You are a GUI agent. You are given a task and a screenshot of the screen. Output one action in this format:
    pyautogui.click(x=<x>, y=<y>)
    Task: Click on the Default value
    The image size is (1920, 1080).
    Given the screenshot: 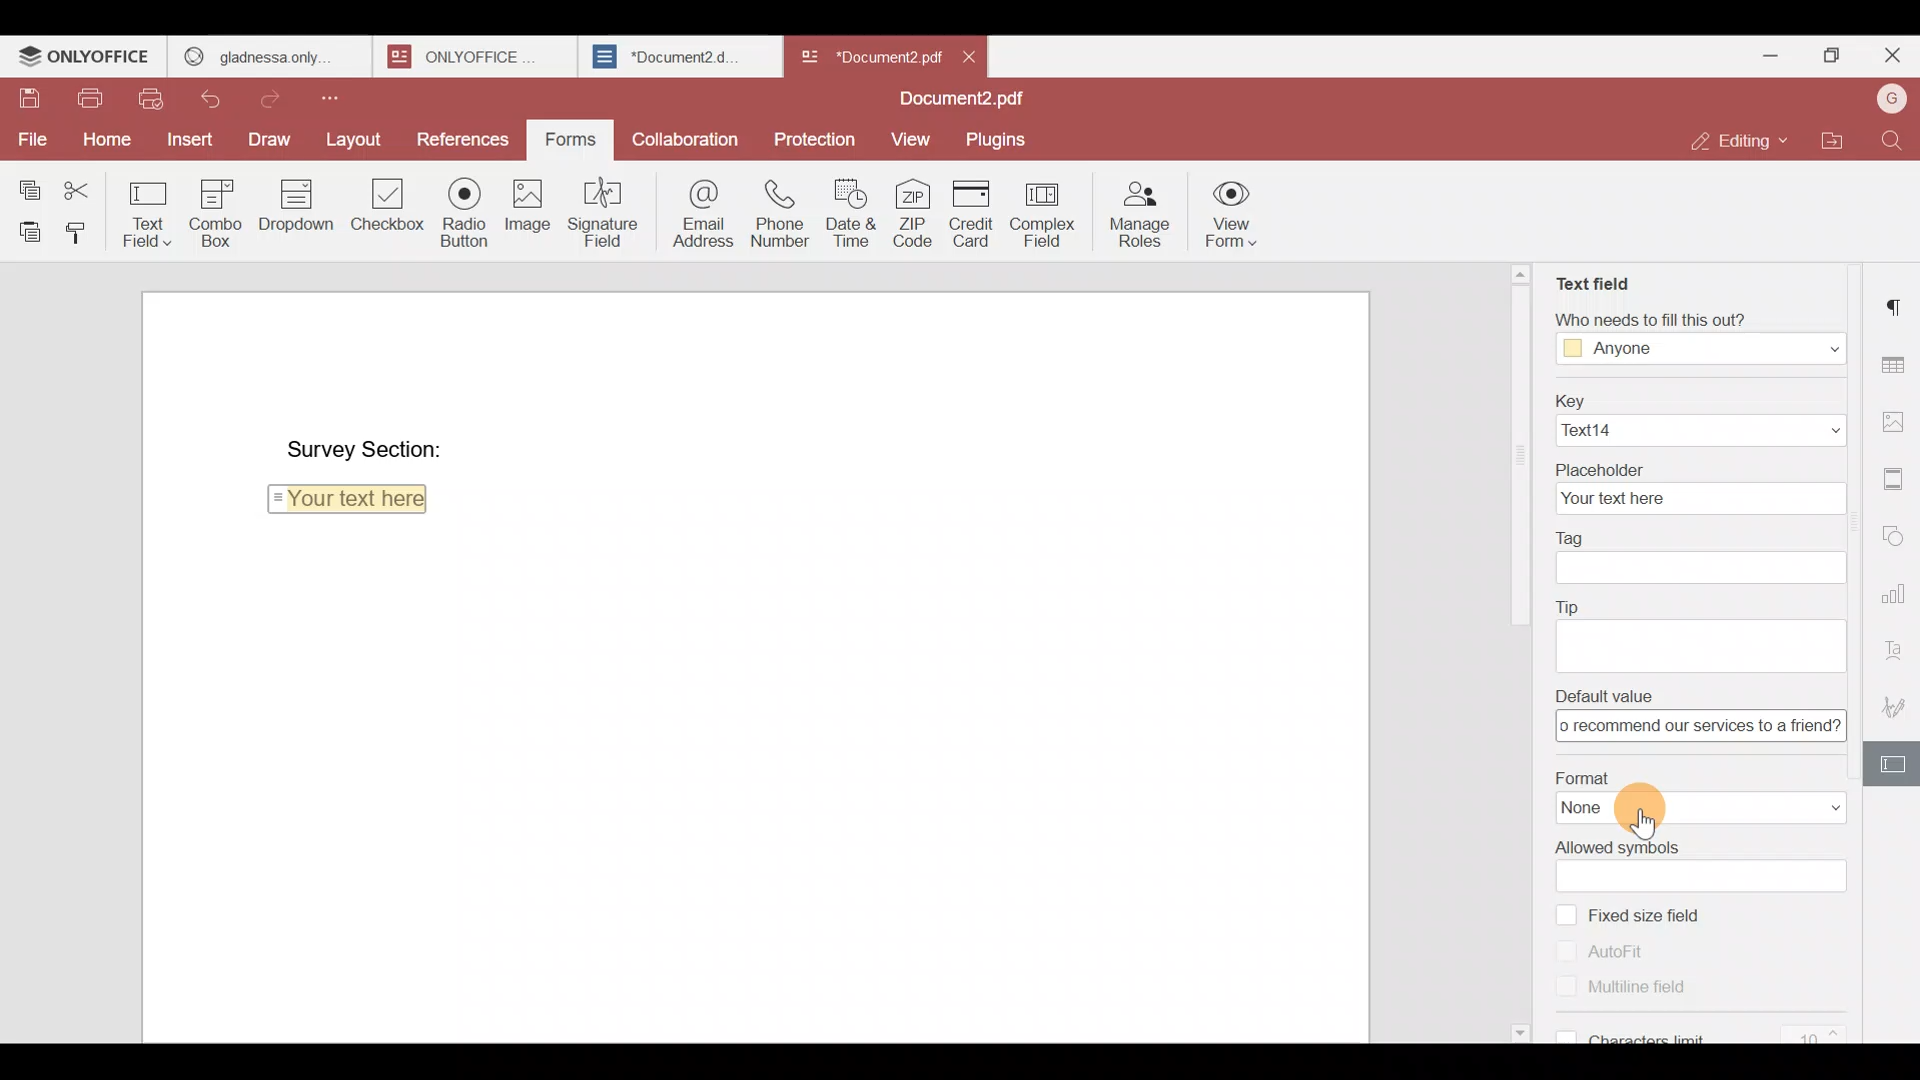 What is the action you would take?
    pyautogui.click(x=1704, y=695)
    